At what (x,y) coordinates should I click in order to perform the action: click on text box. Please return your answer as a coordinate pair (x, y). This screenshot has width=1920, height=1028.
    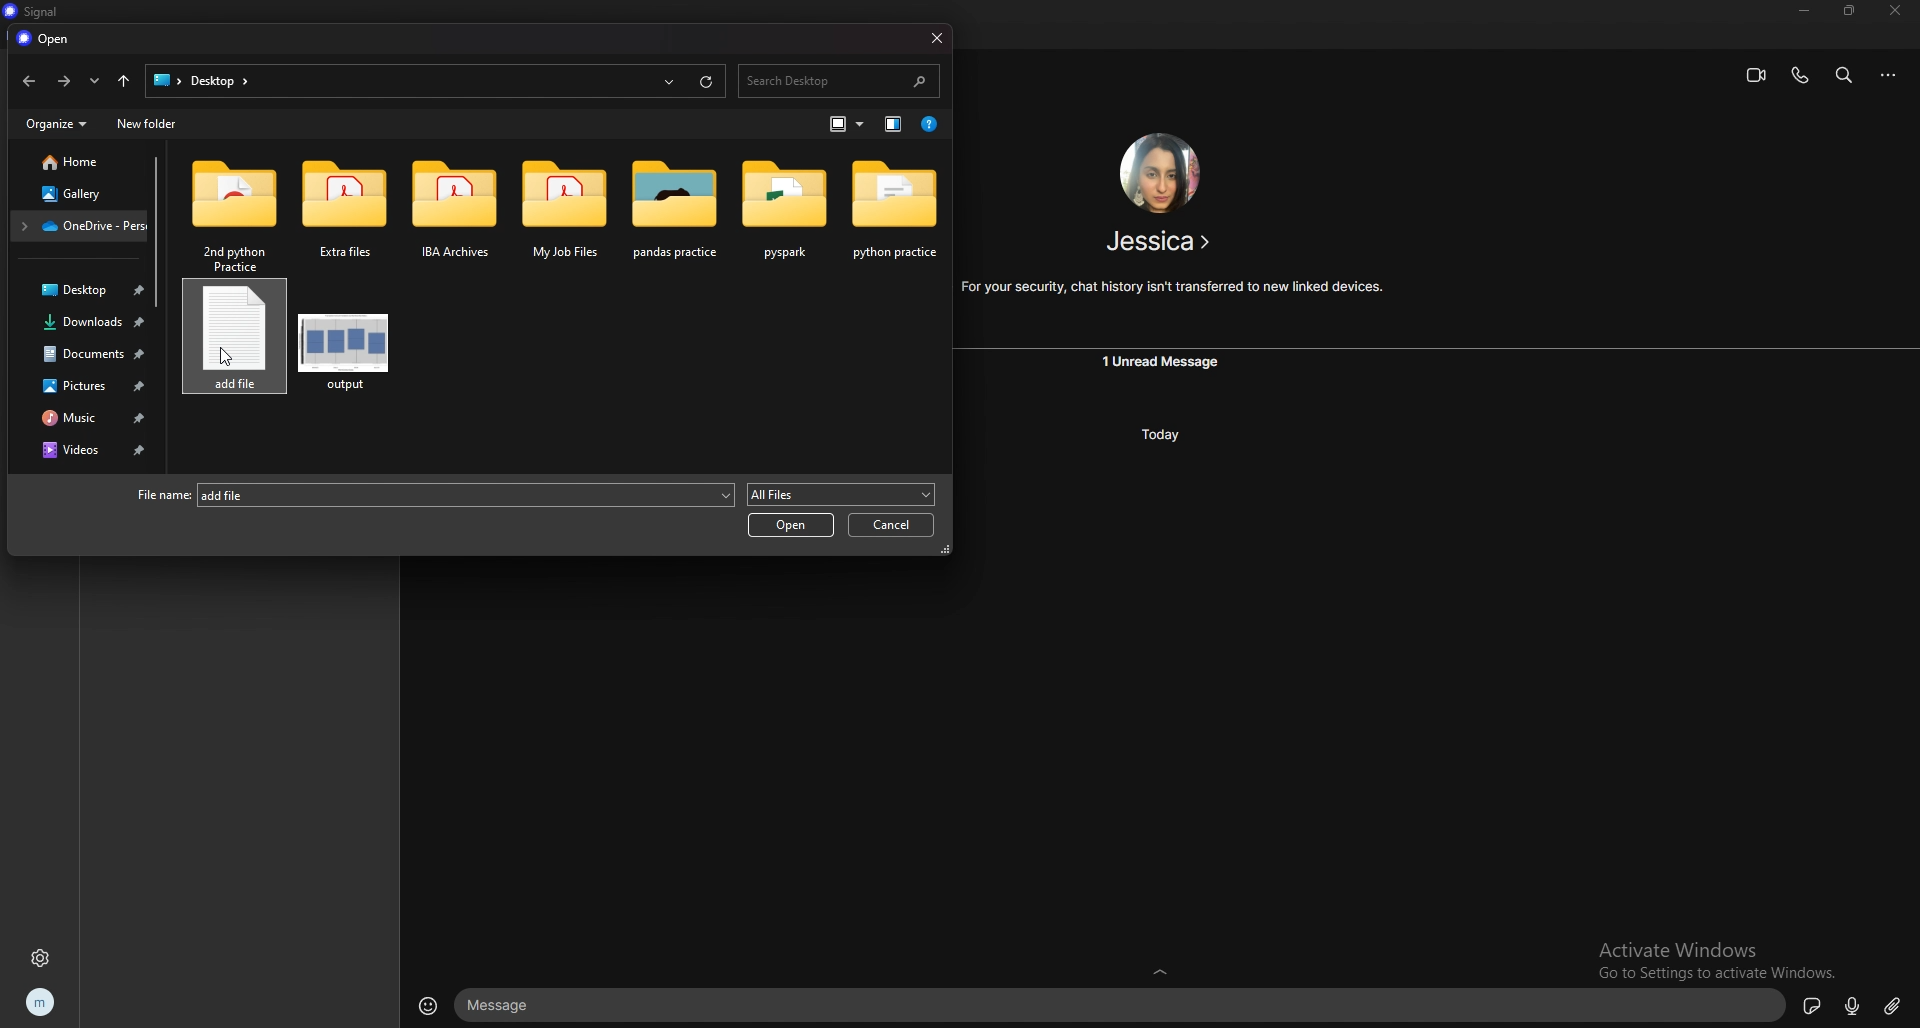
    Looking at the image, I should click on (1123, 1005).